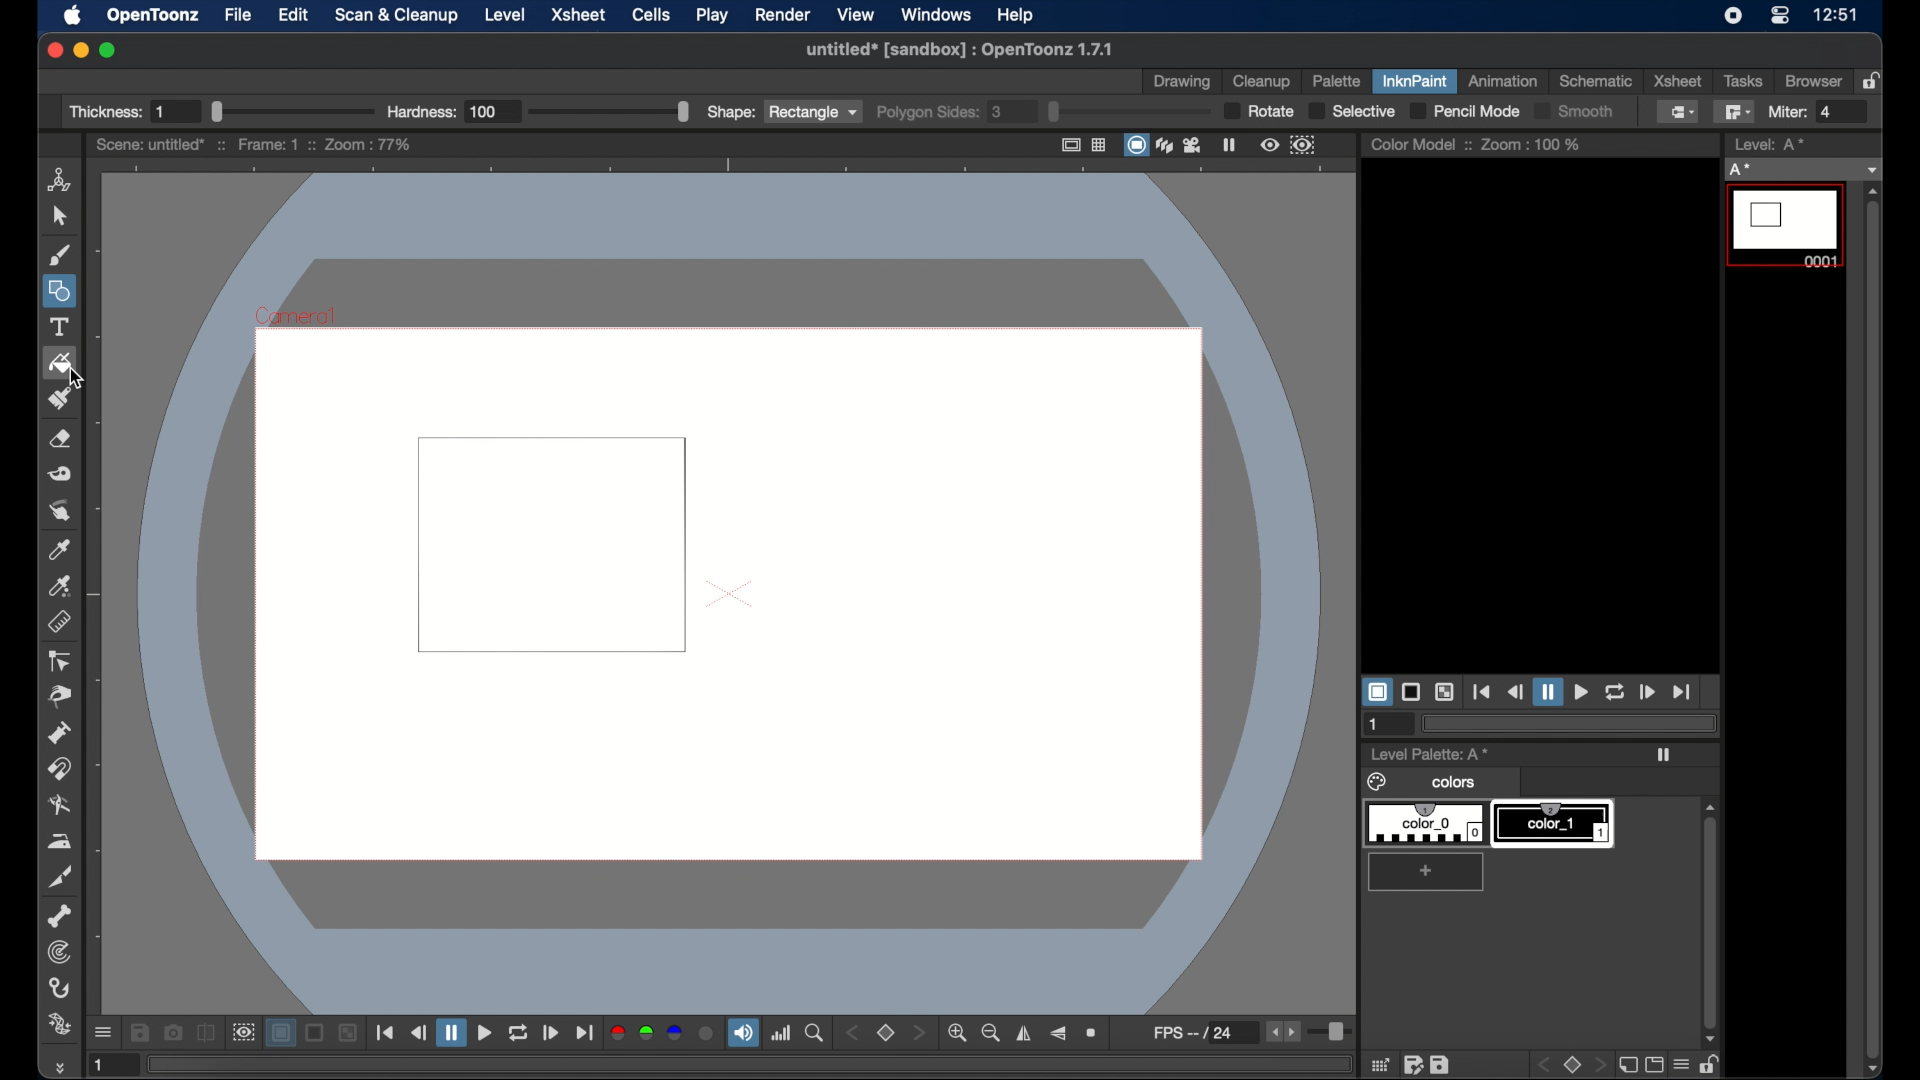 The height and width of the screenshot is (1080, 1920). Describe the element at coordinates (1614, 692) in the screenshot. I see `loop` at that location.